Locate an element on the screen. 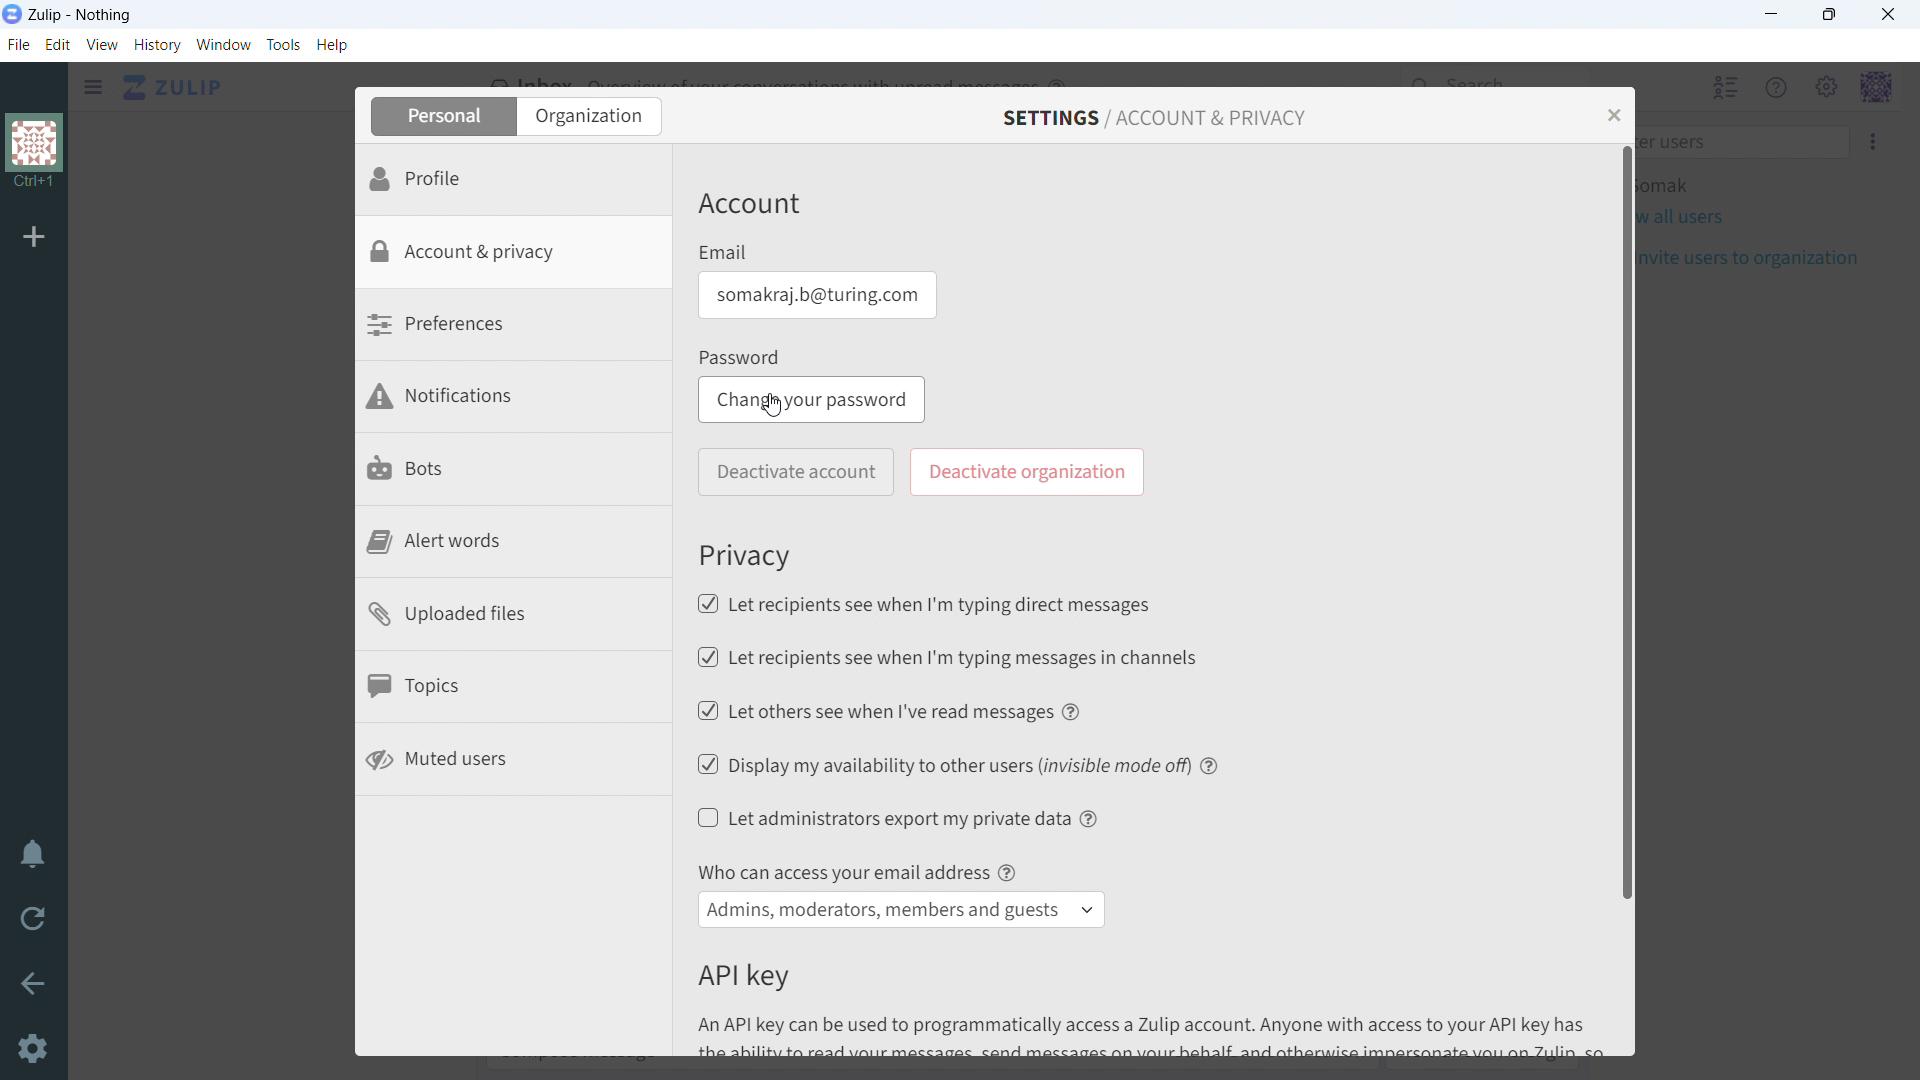  settings/account & privacy is located at coordinates (1155, 119).